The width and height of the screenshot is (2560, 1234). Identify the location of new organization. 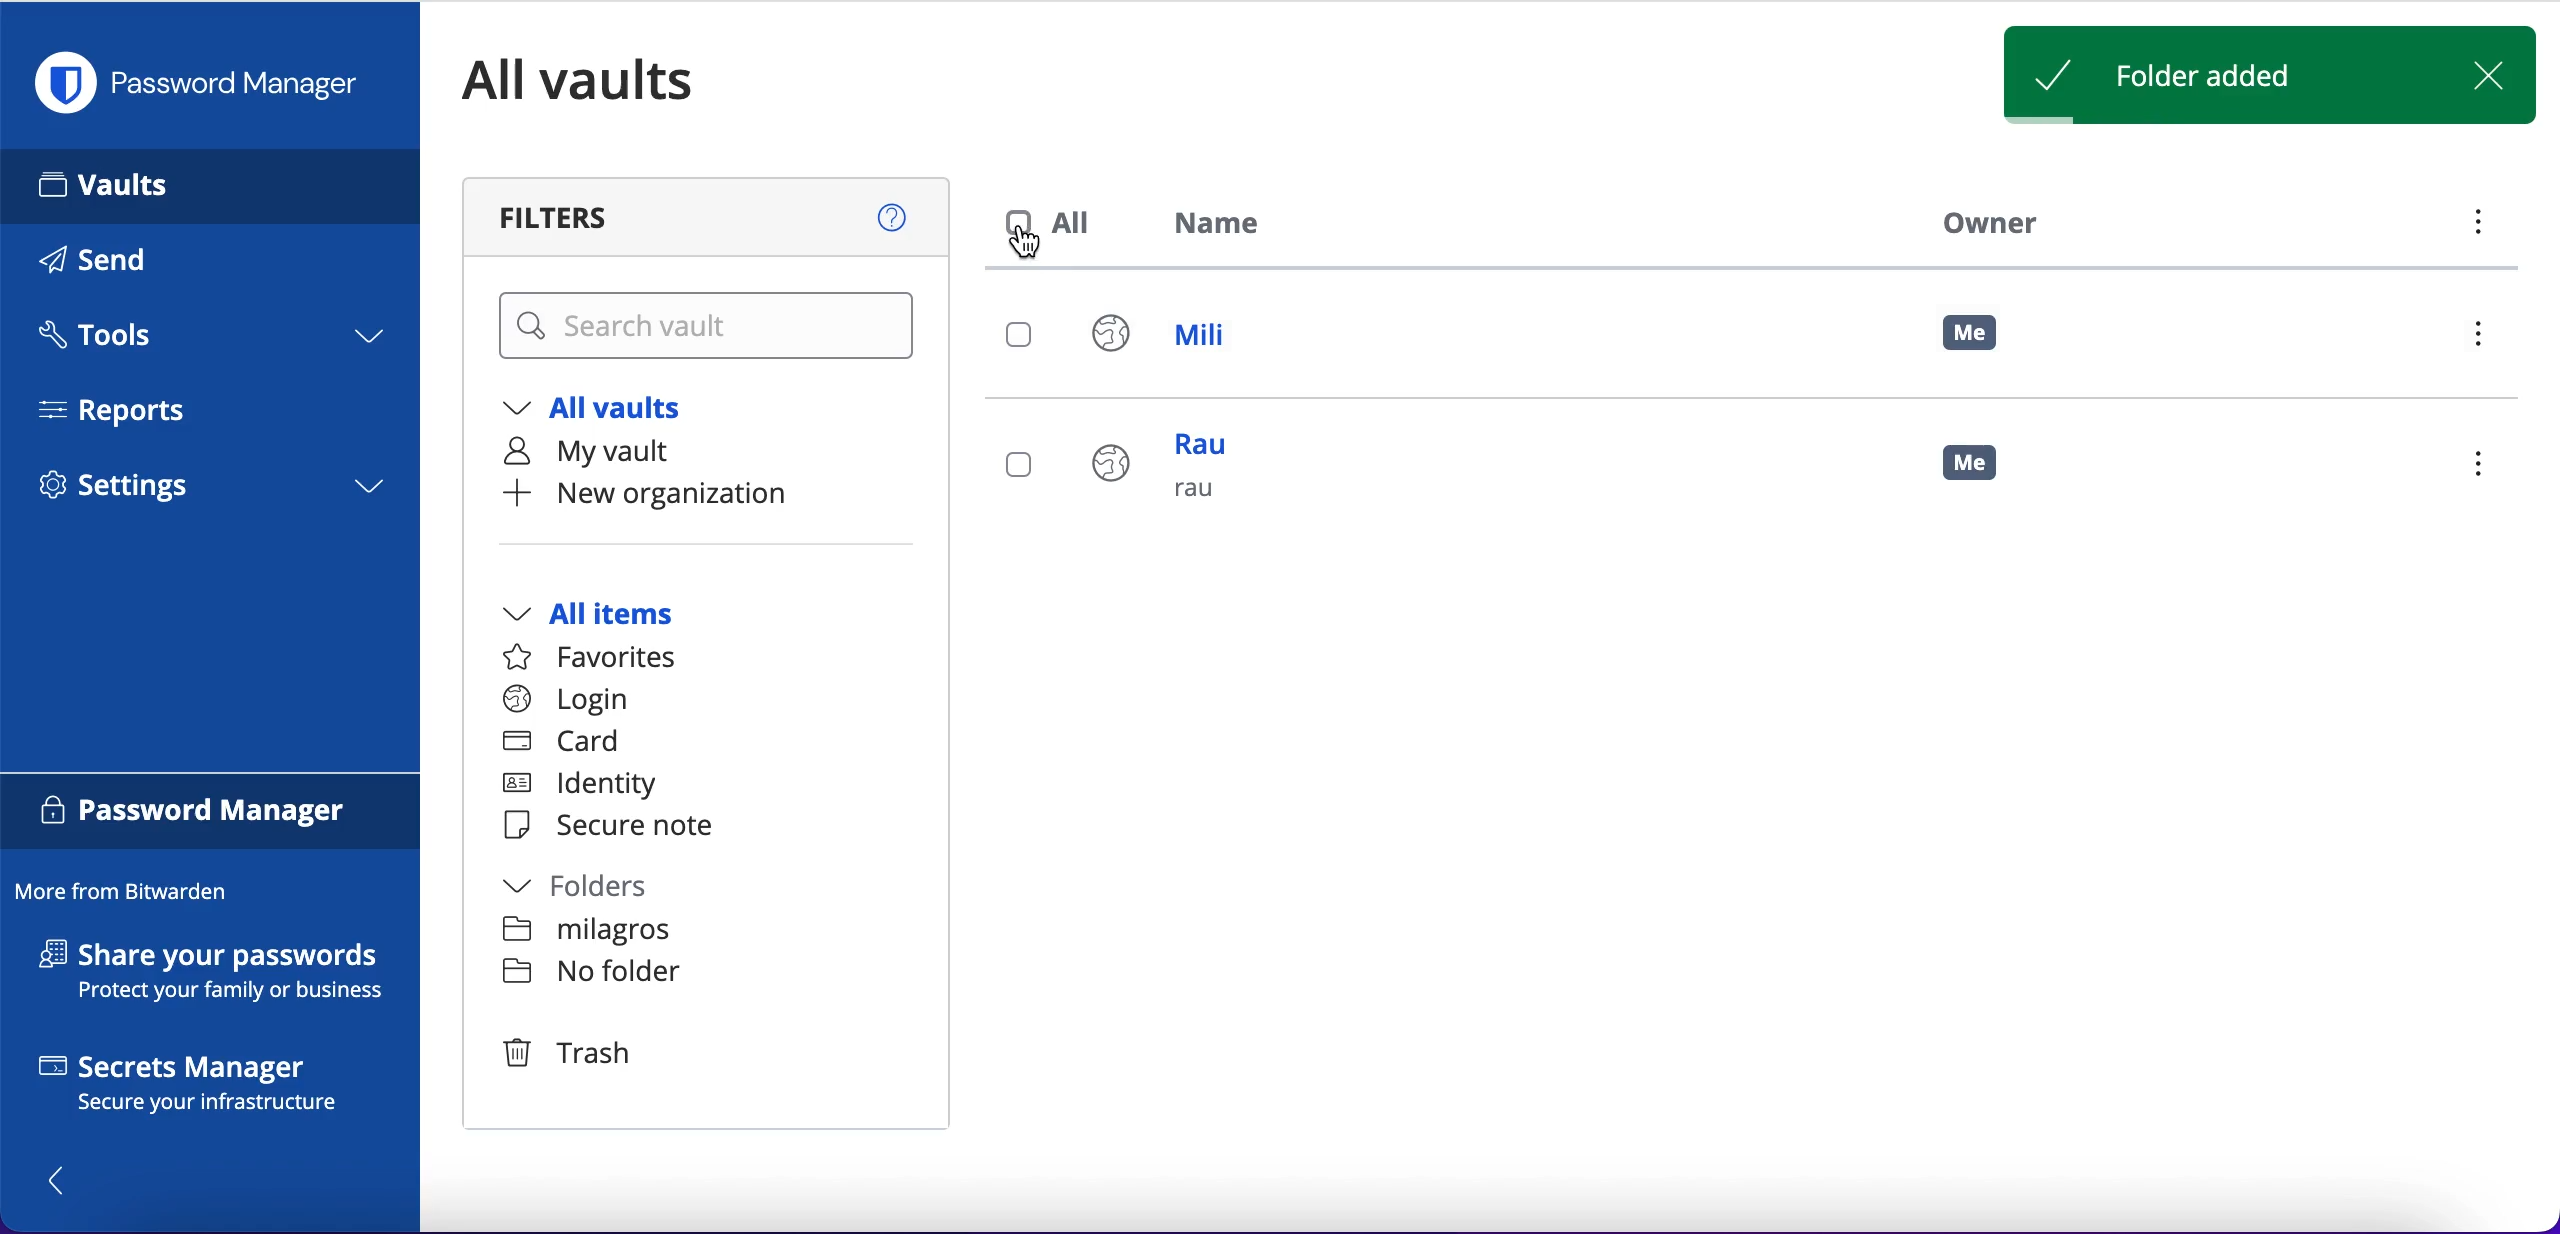
(686, 495).